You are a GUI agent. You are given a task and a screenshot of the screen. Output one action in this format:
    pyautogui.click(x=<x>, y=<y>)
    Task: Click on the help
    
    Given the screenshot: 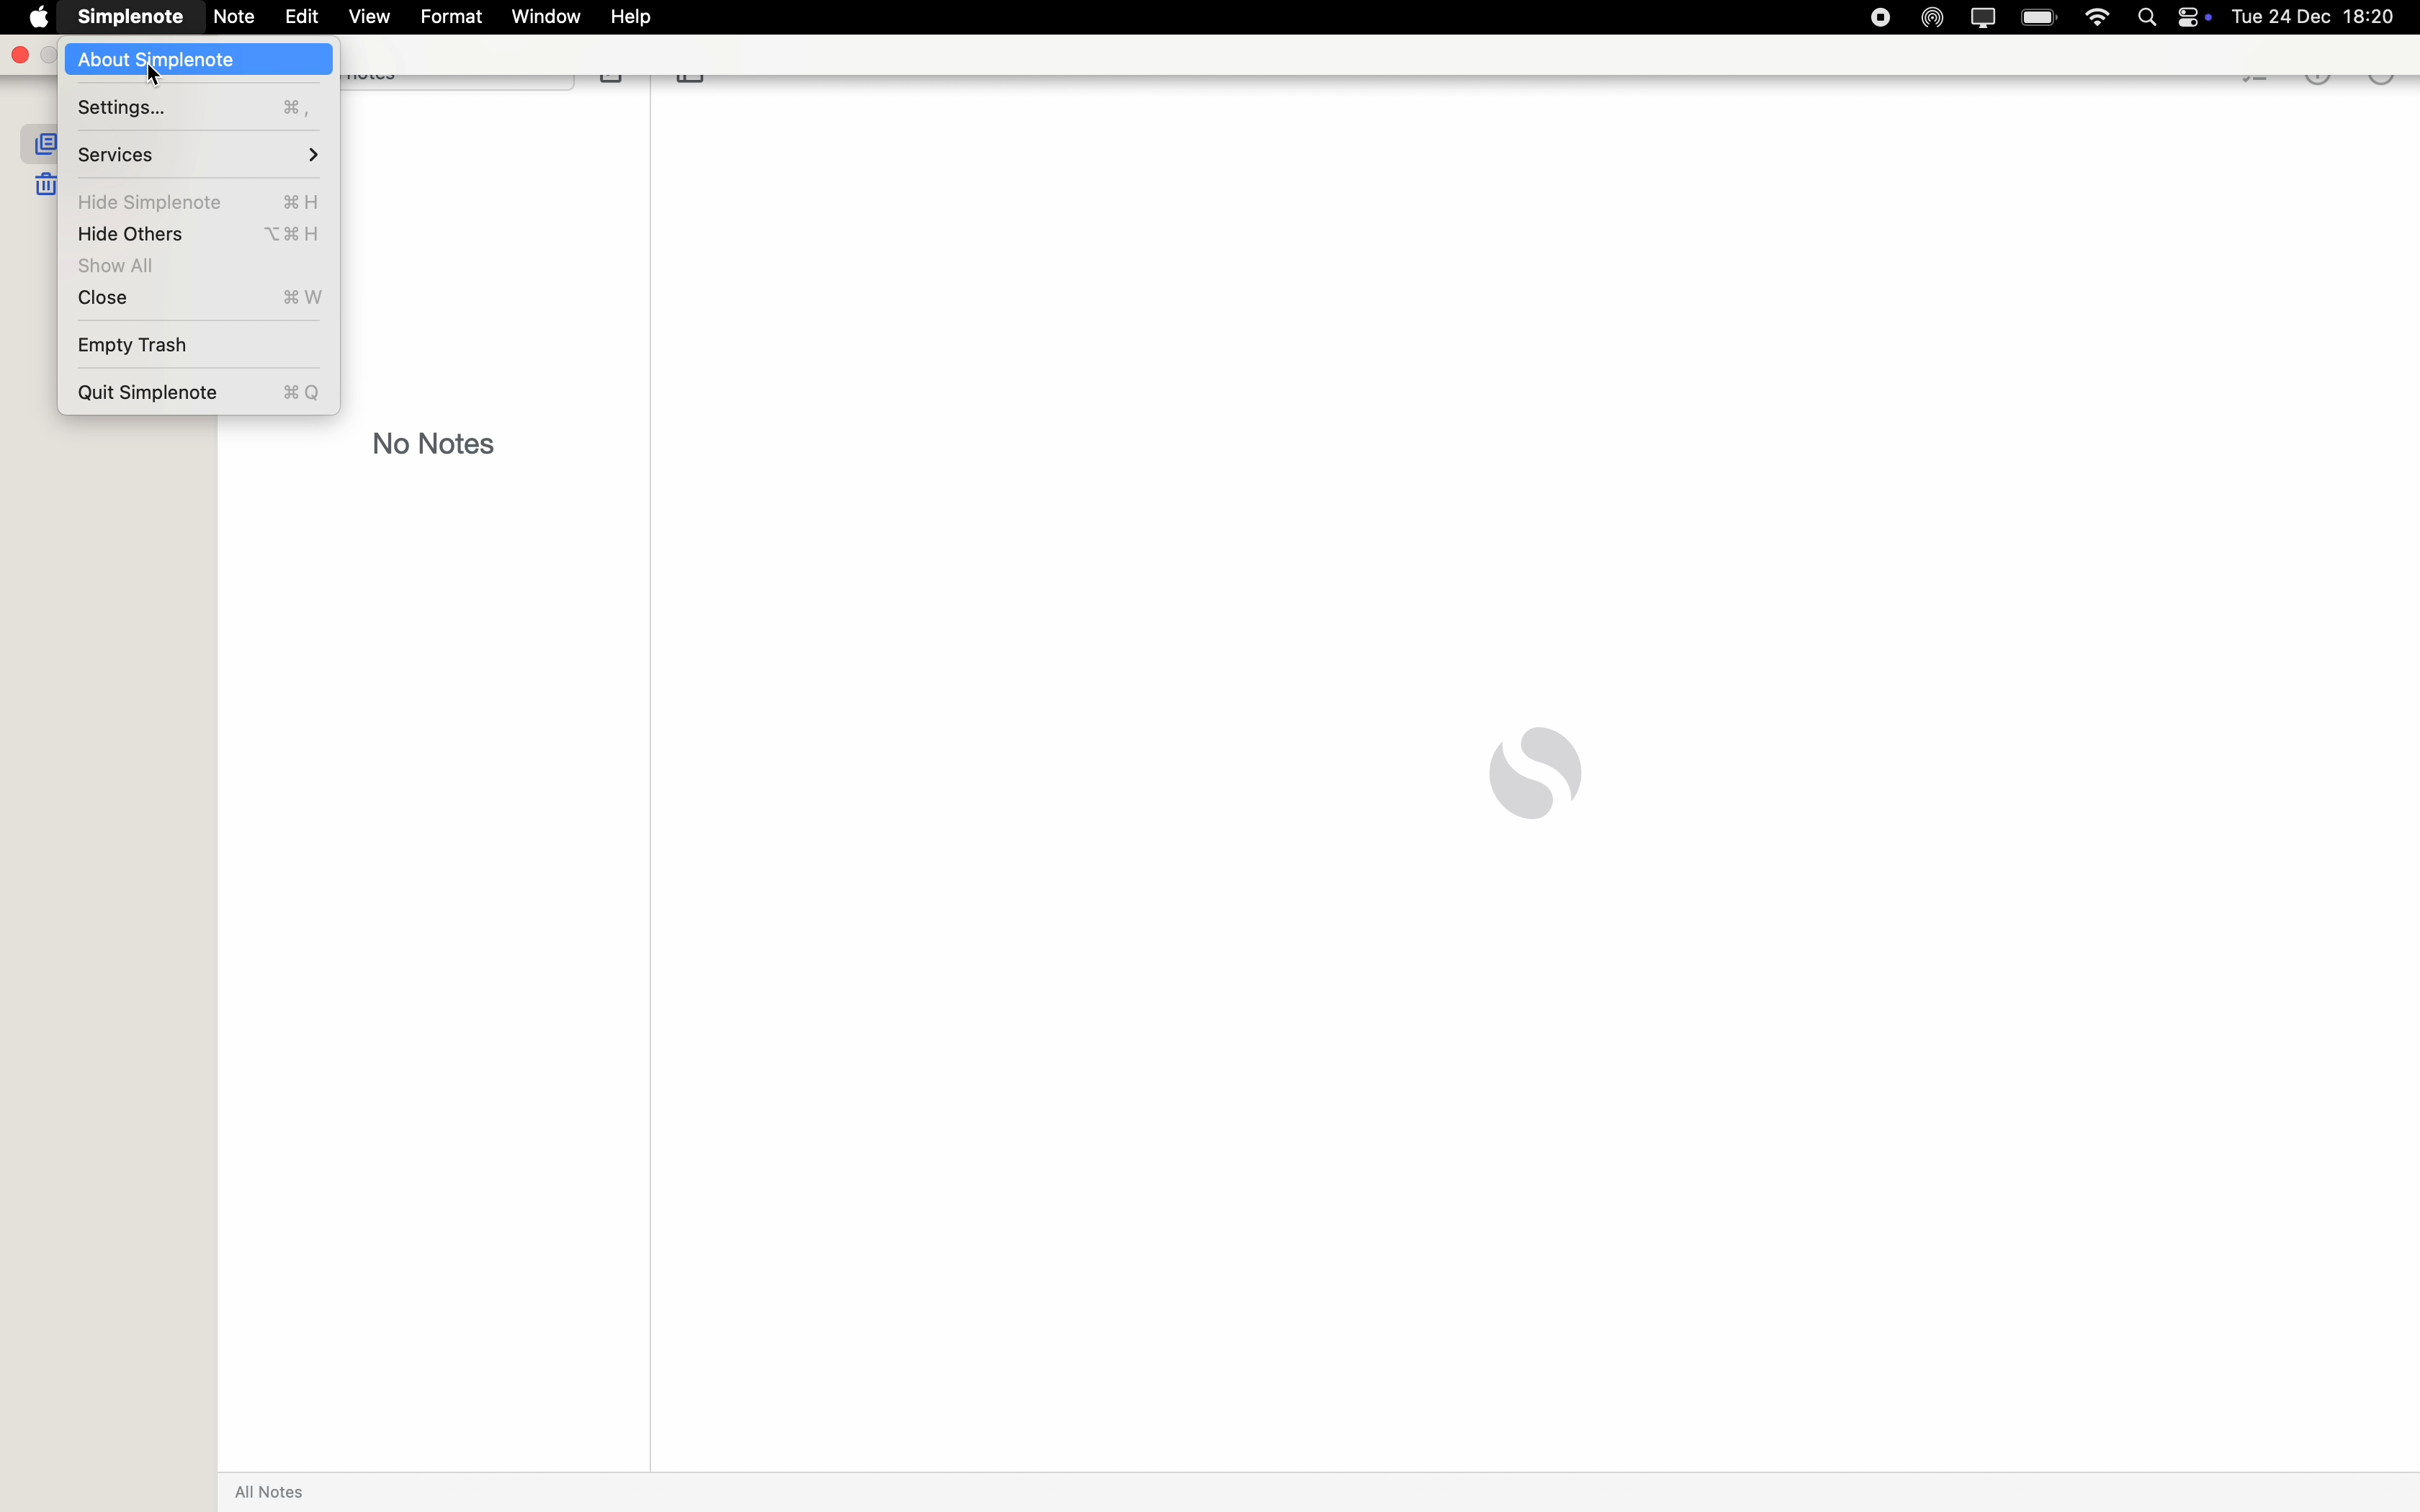 What is the action you would take?
    pyautogui.click(x=637, y=18)
    